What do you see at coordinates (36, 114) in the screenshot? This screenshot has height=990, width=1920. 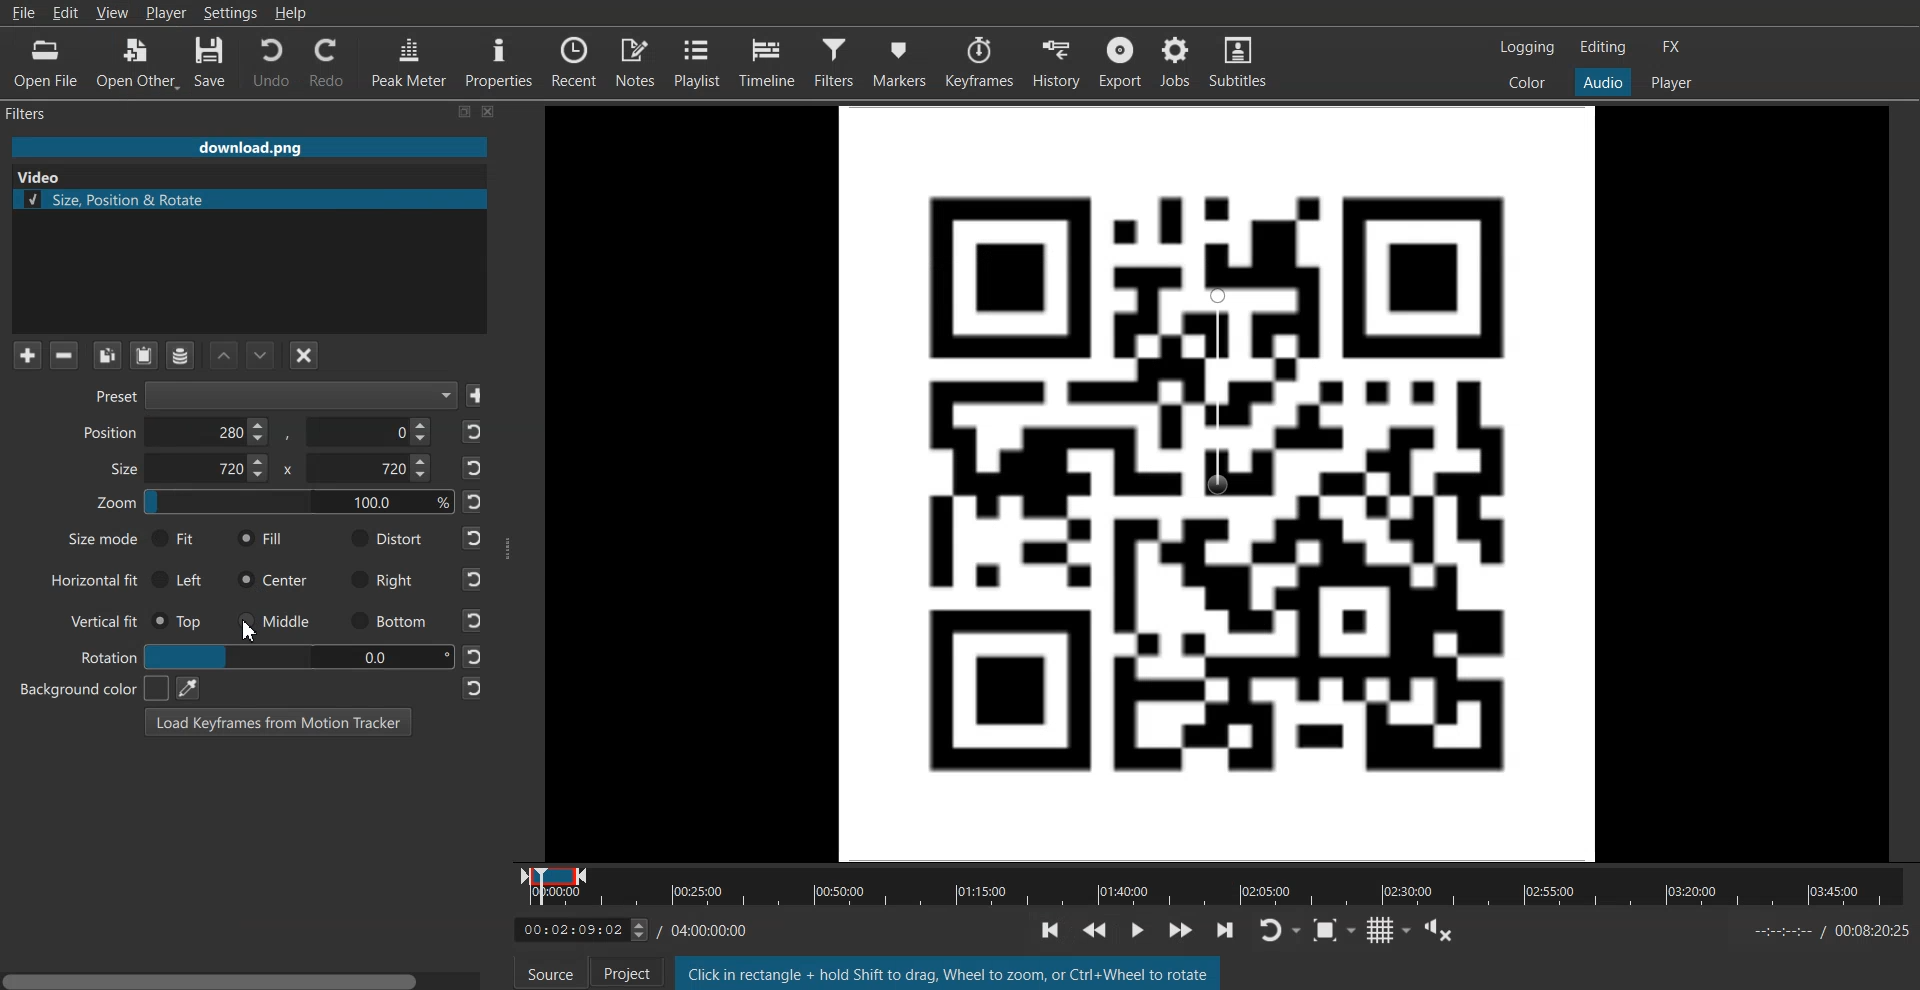 I see `Text 1` at bounding box center [36, 114].